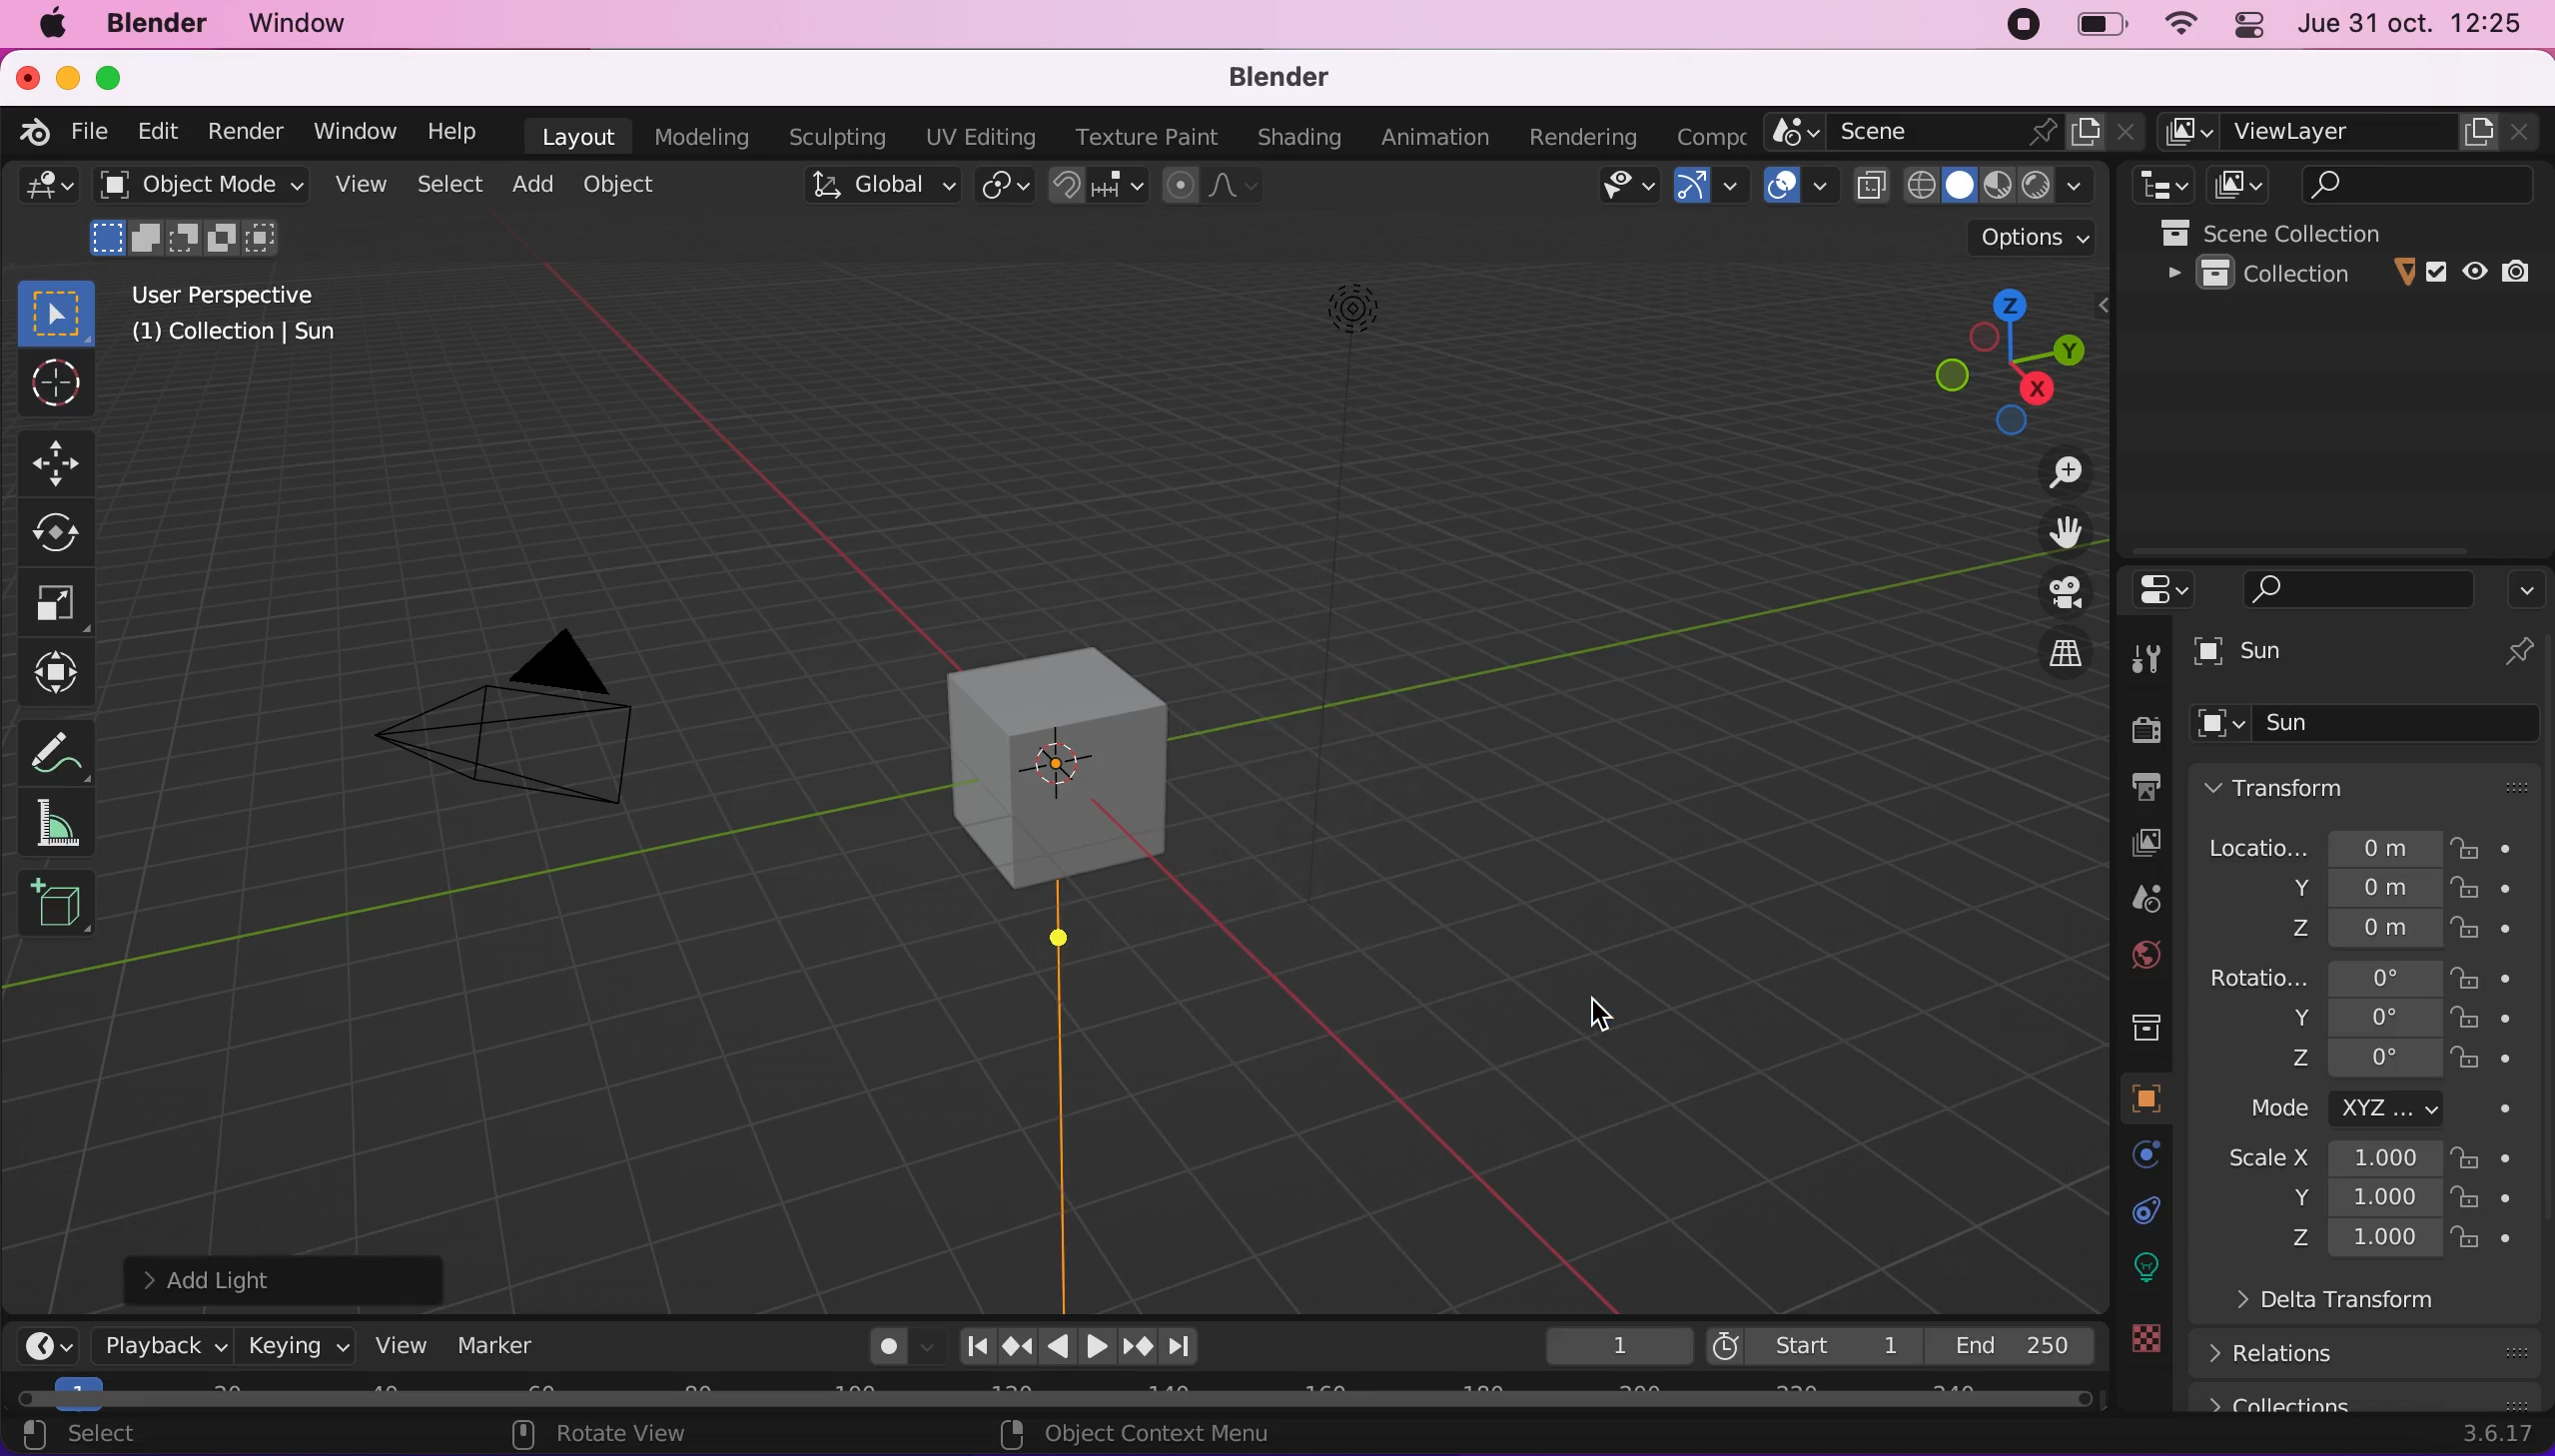  I want to click on search, so click(2359, 587).